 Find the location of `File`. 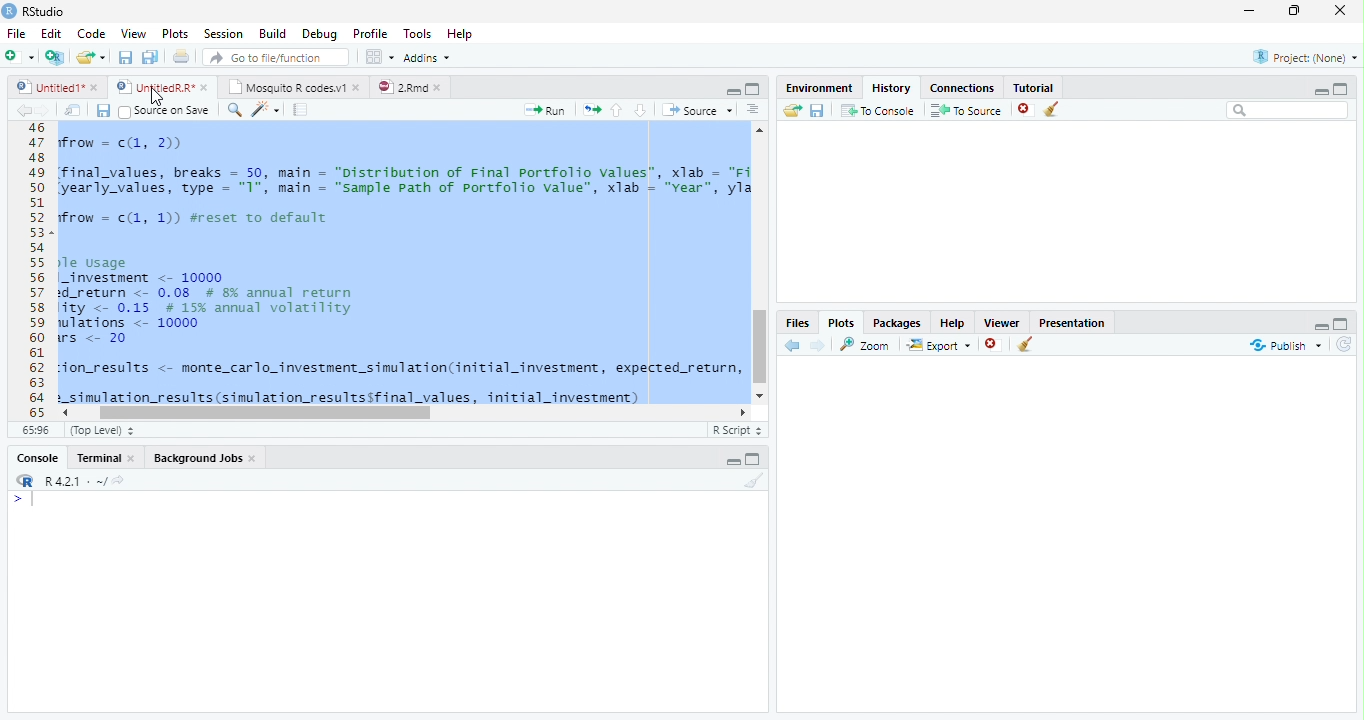

File is located at coordinates (15, 33).